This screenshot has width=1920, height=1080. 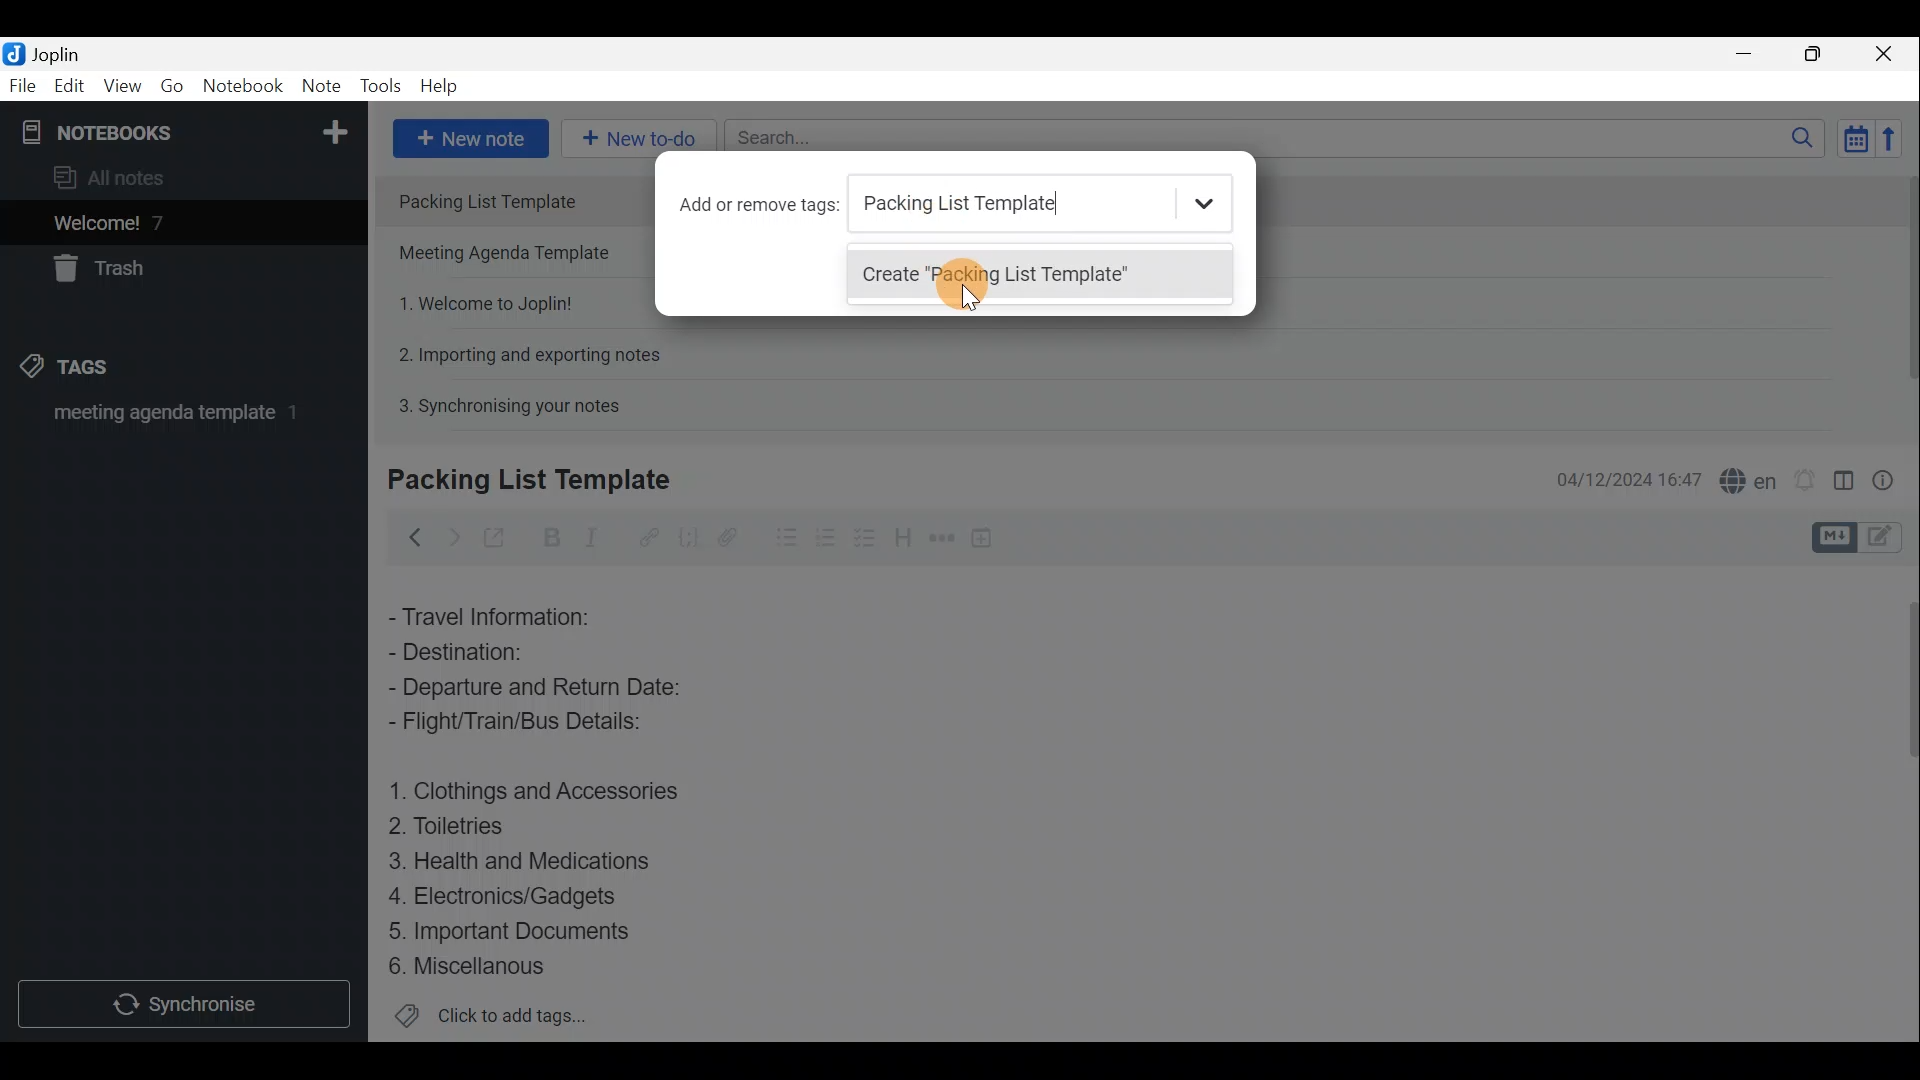 I want to click on Clothings and Accessories, so click(x=538, y=790).